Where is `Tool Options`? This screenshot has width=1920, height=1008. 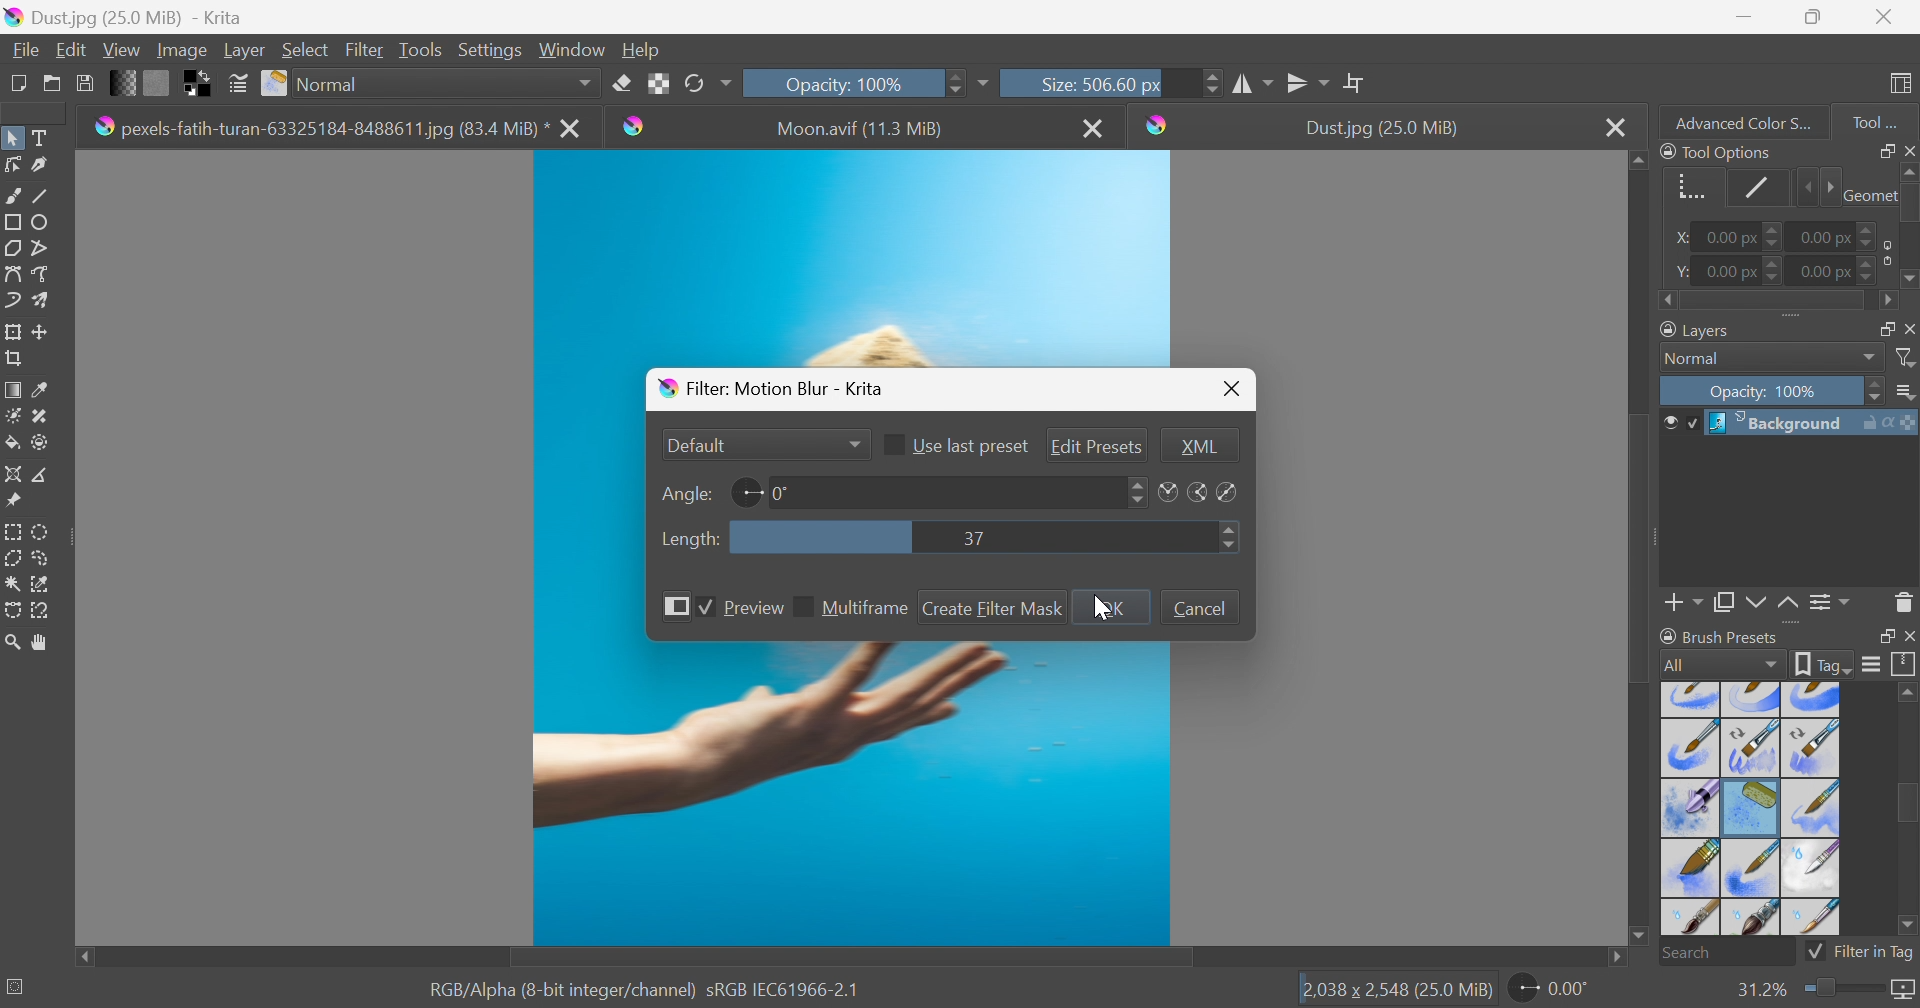 Tool Options is located at coordinates (1716, 151).